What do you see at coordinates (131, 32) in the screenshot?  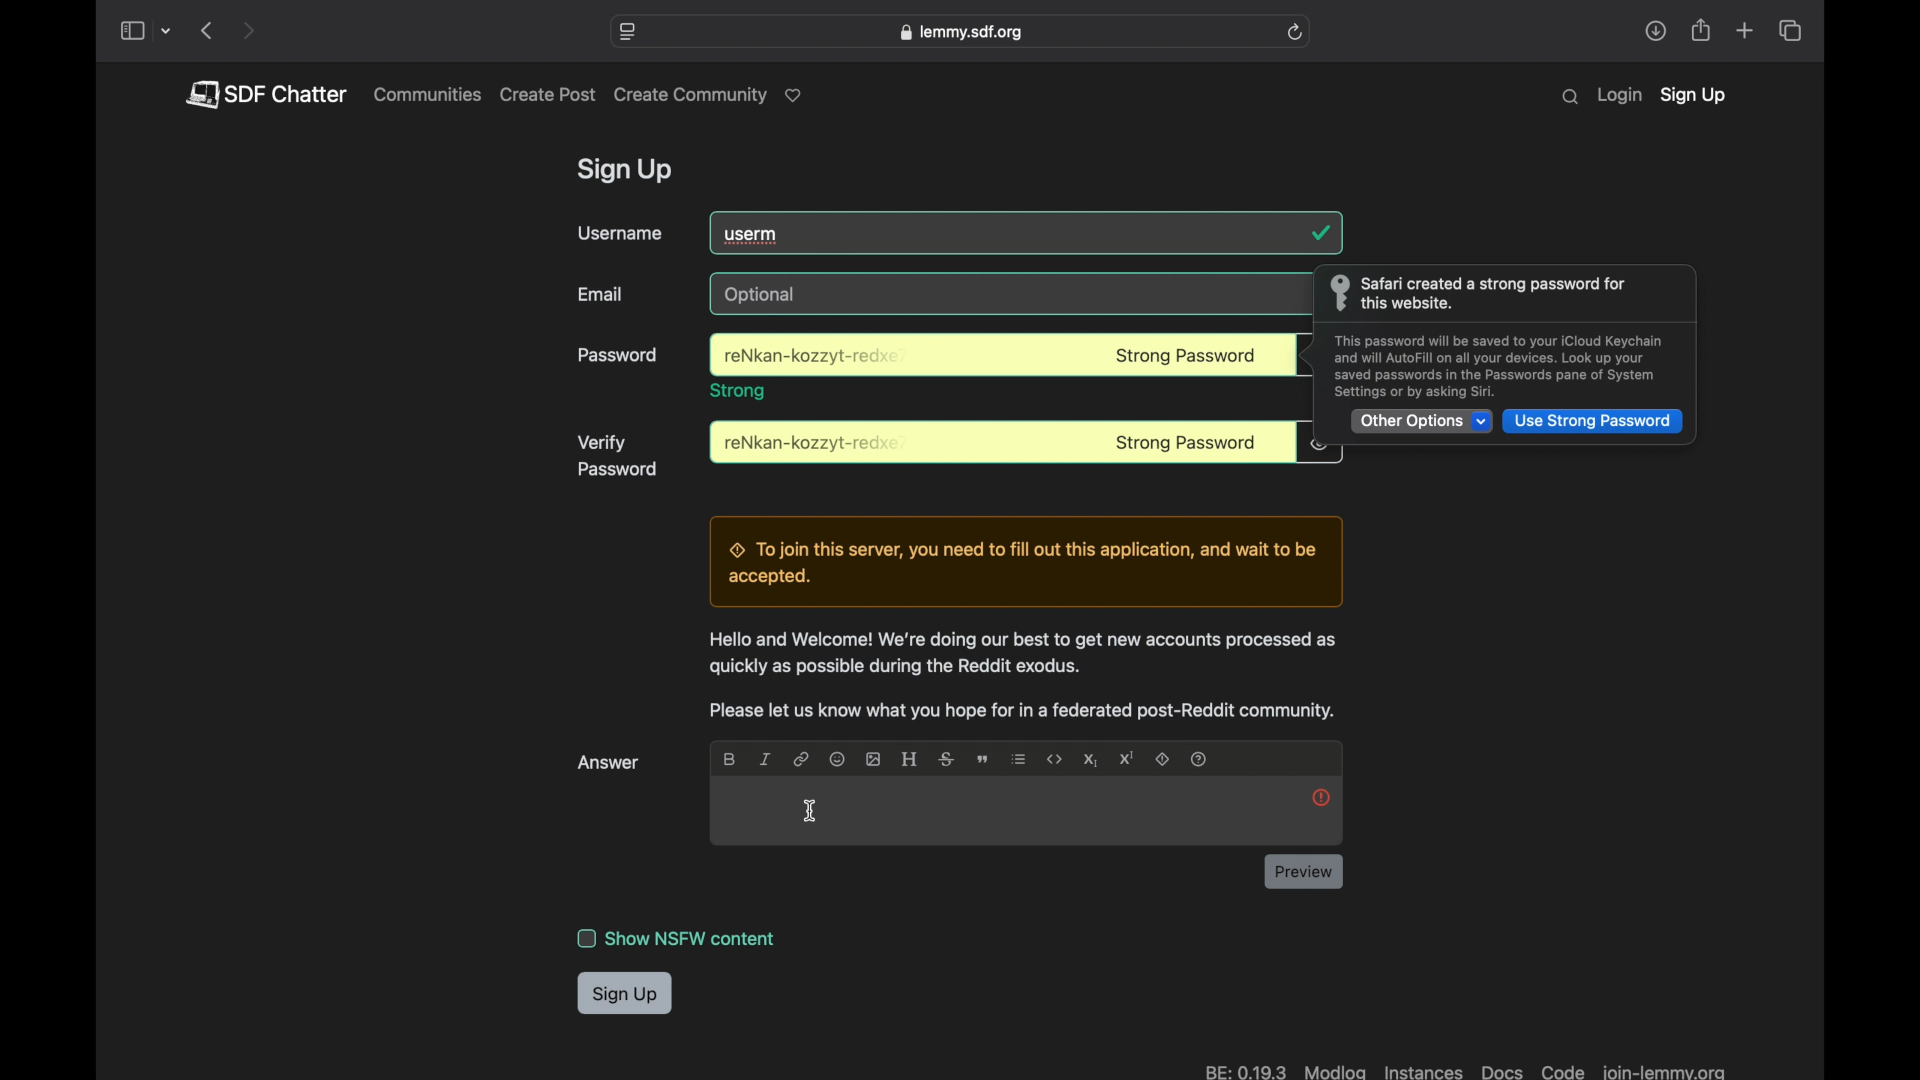 I see `show sidebar` at bounding box center [131, 32].